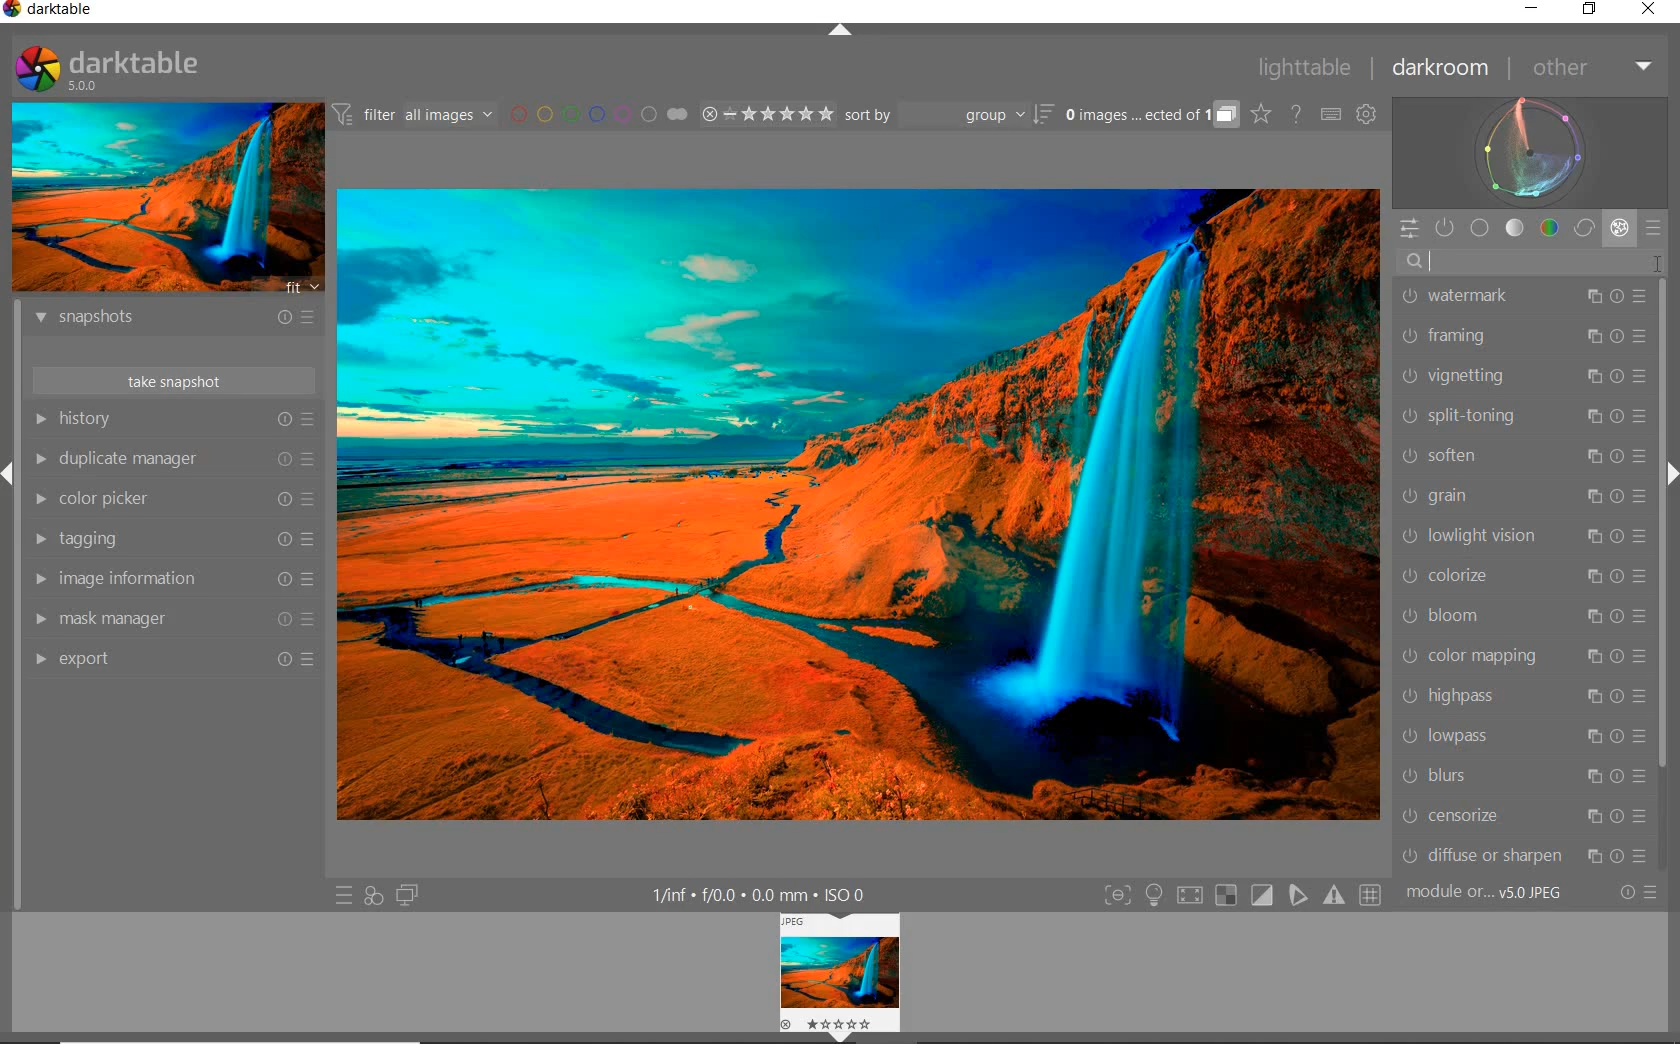 This screenshot has height=1044, width=1680. What do you see at coordinates (1296, 114) in the screenshot?
I see `HELP ONLINE` at bounding box center [1296, 114].